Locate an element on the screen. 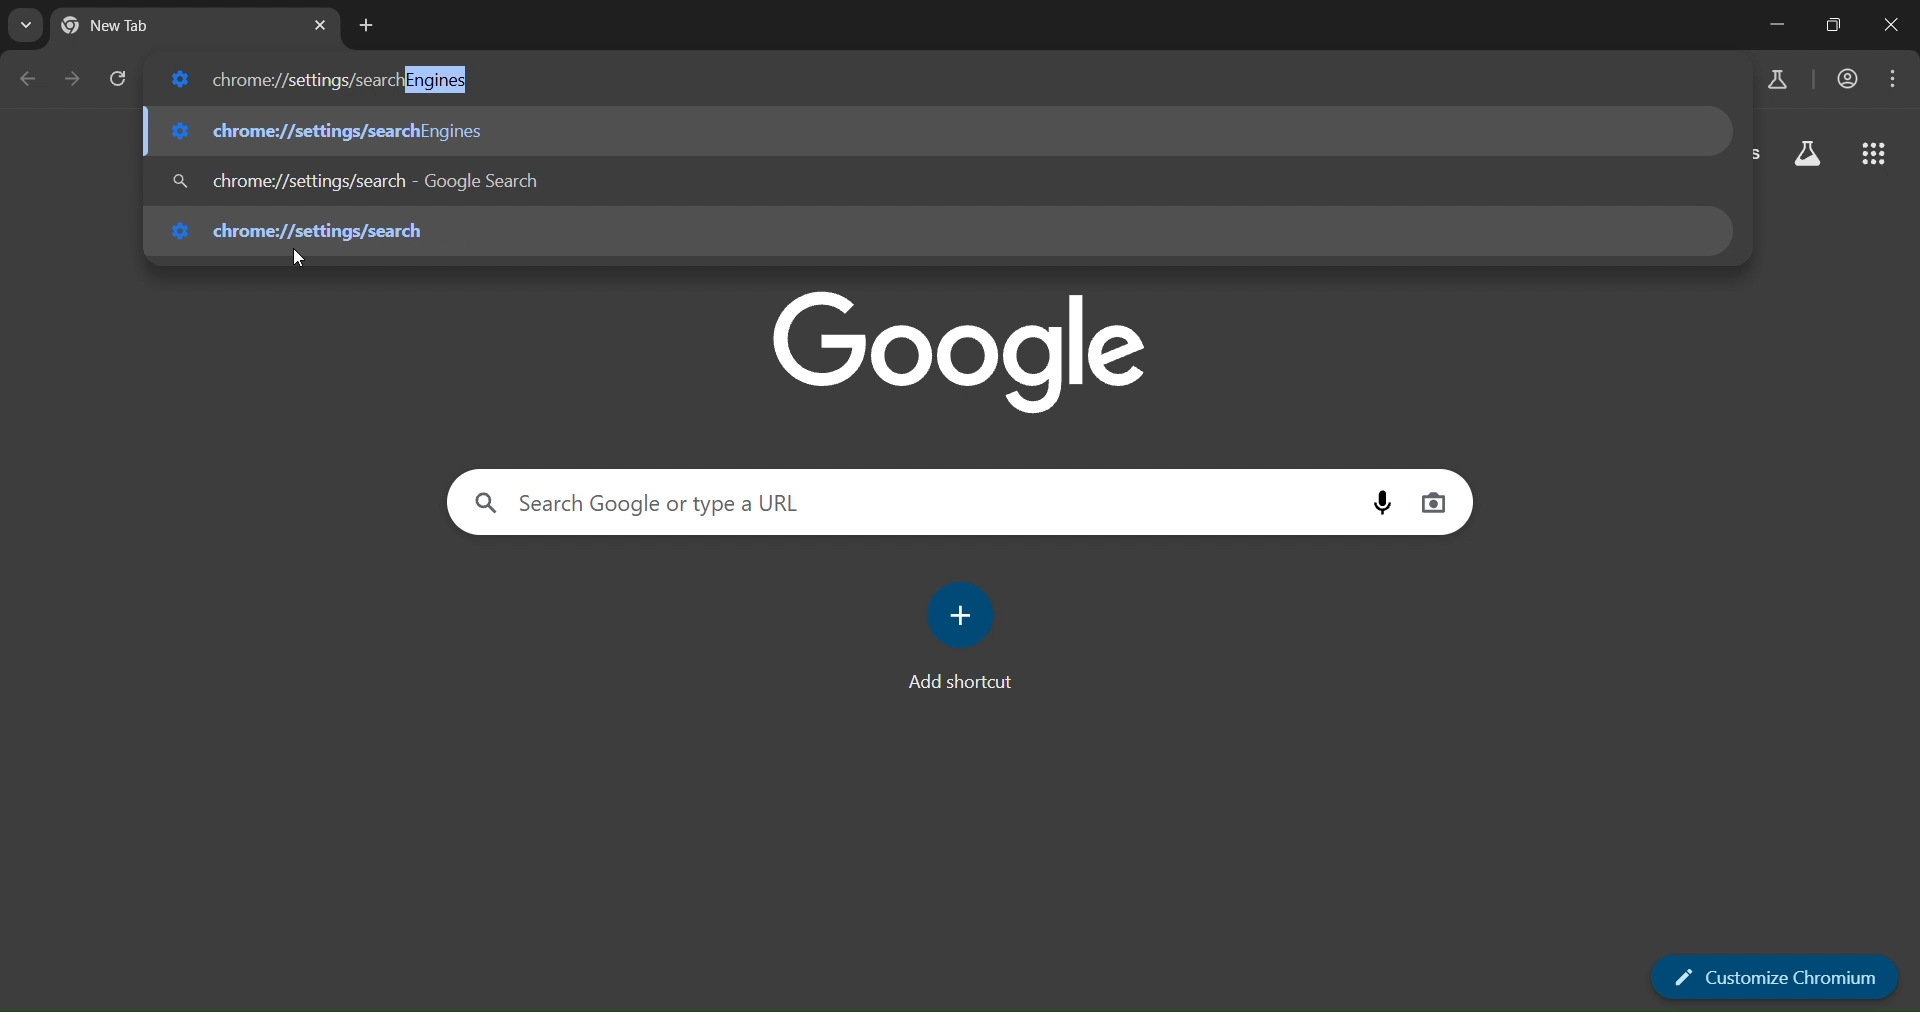 This screenshot has width=1920, height=1012. cursor is located at coordinates (298, 259).